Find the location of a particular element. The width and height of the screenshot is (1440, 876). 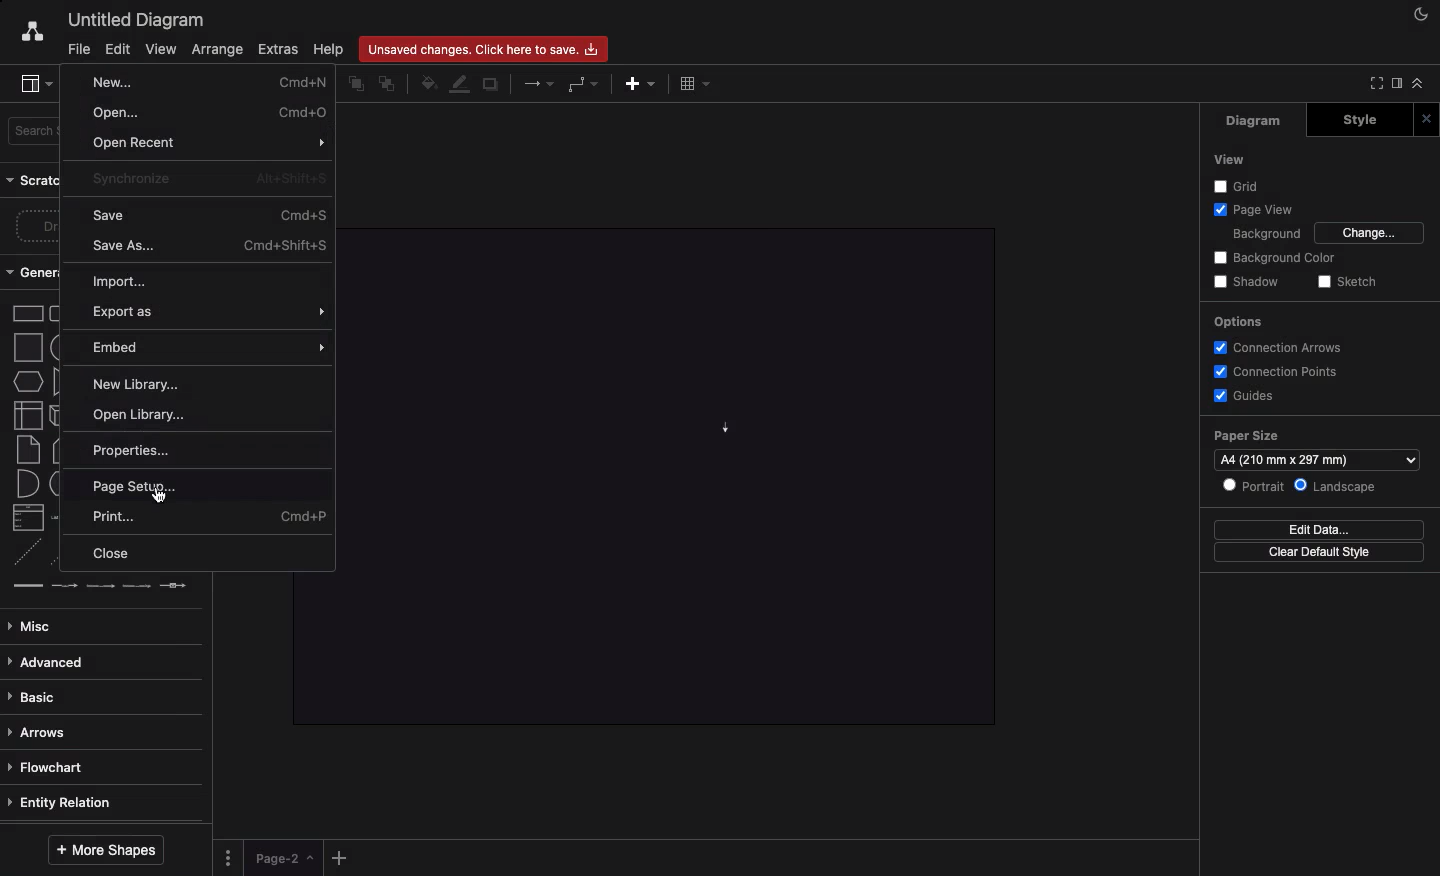

Night mode is located at coordinates (1421, 15).